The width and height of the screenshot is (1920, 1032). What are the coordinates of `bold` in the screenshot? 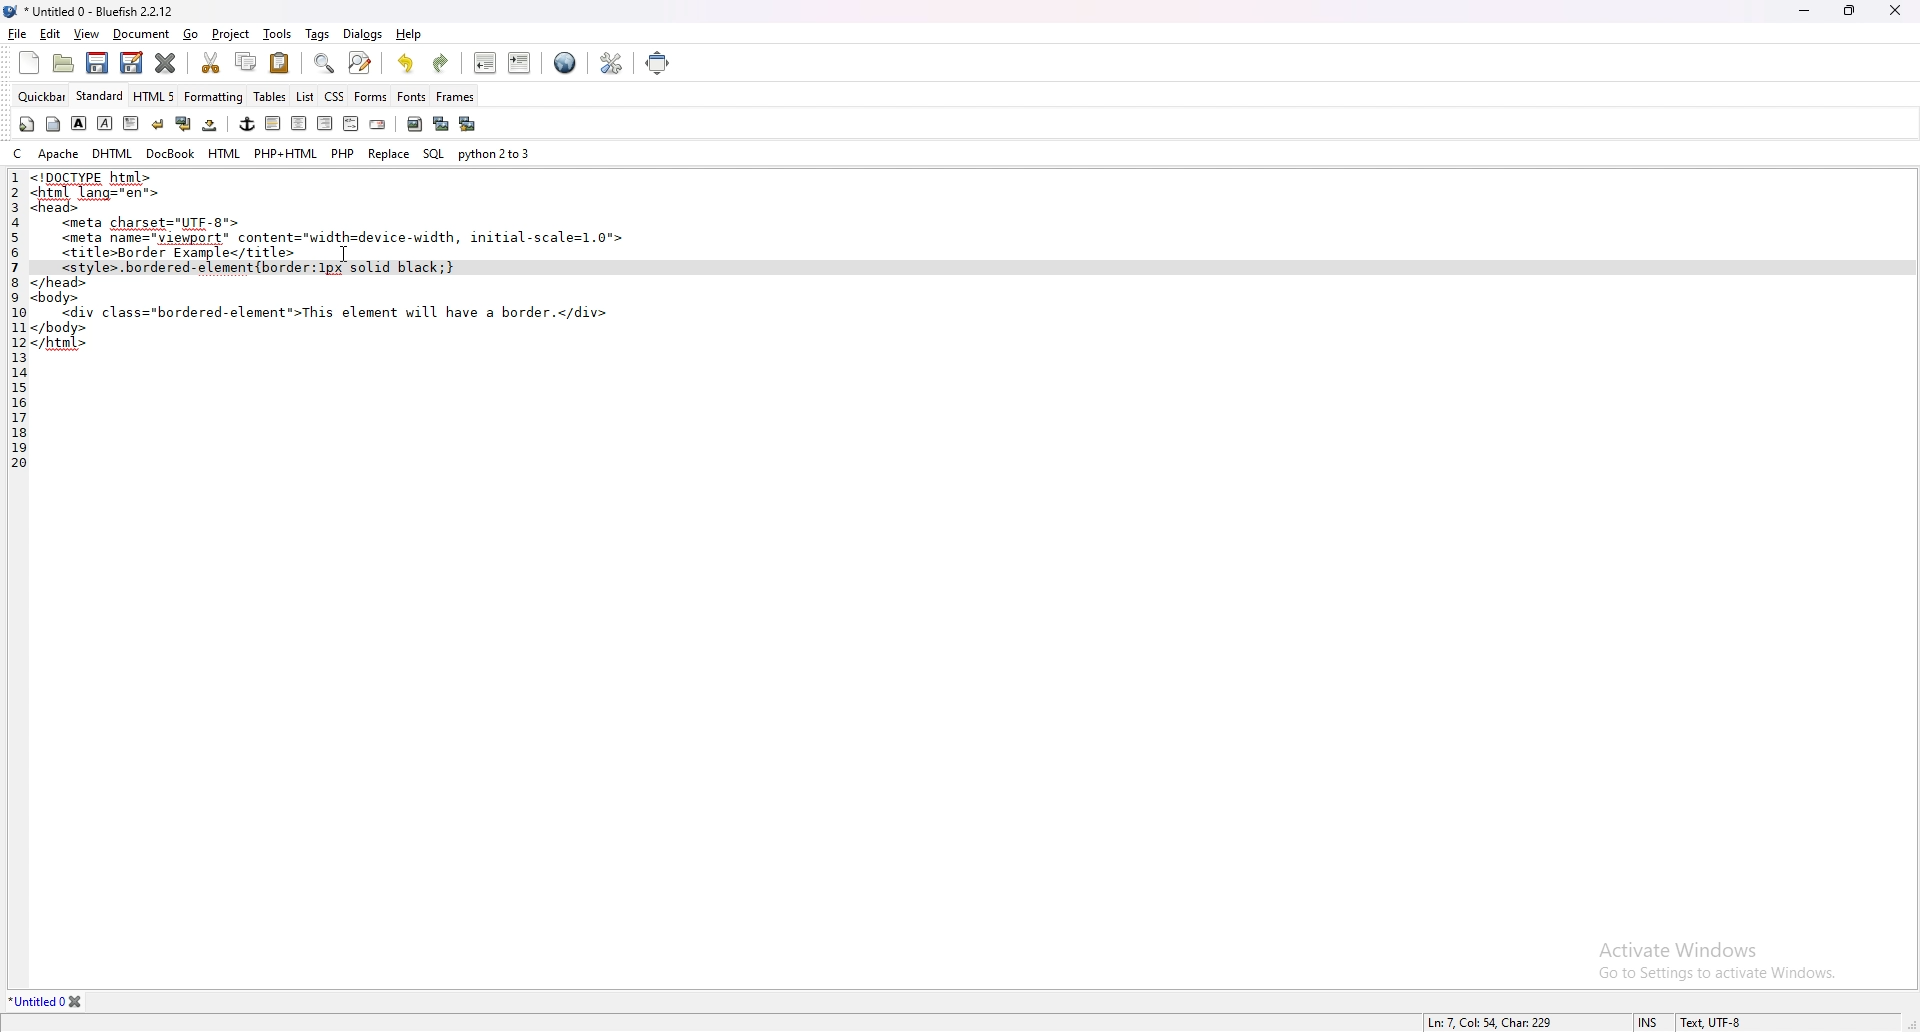 It's located at (78, 124).